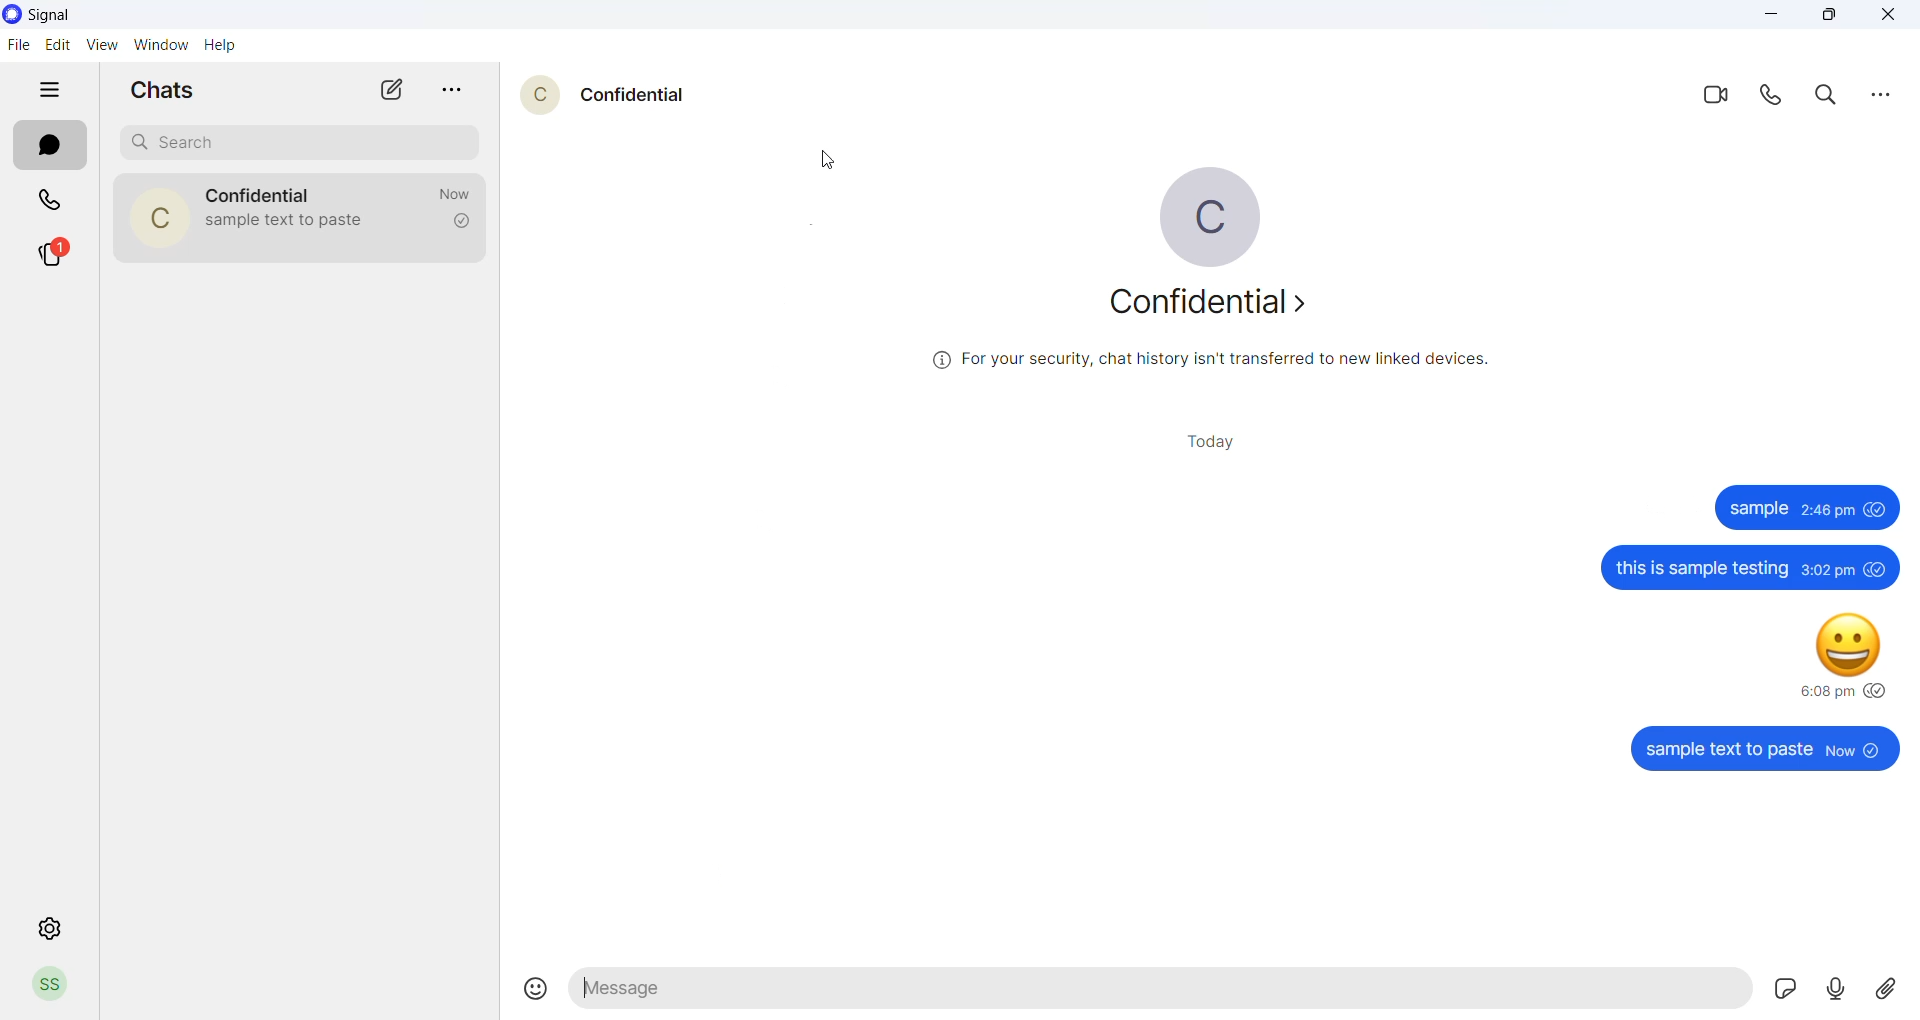 This screenshot has height=1020, width=1920. Describe the element at coordinates (1210, 366) in the screenshot. I see `security information` at that location.